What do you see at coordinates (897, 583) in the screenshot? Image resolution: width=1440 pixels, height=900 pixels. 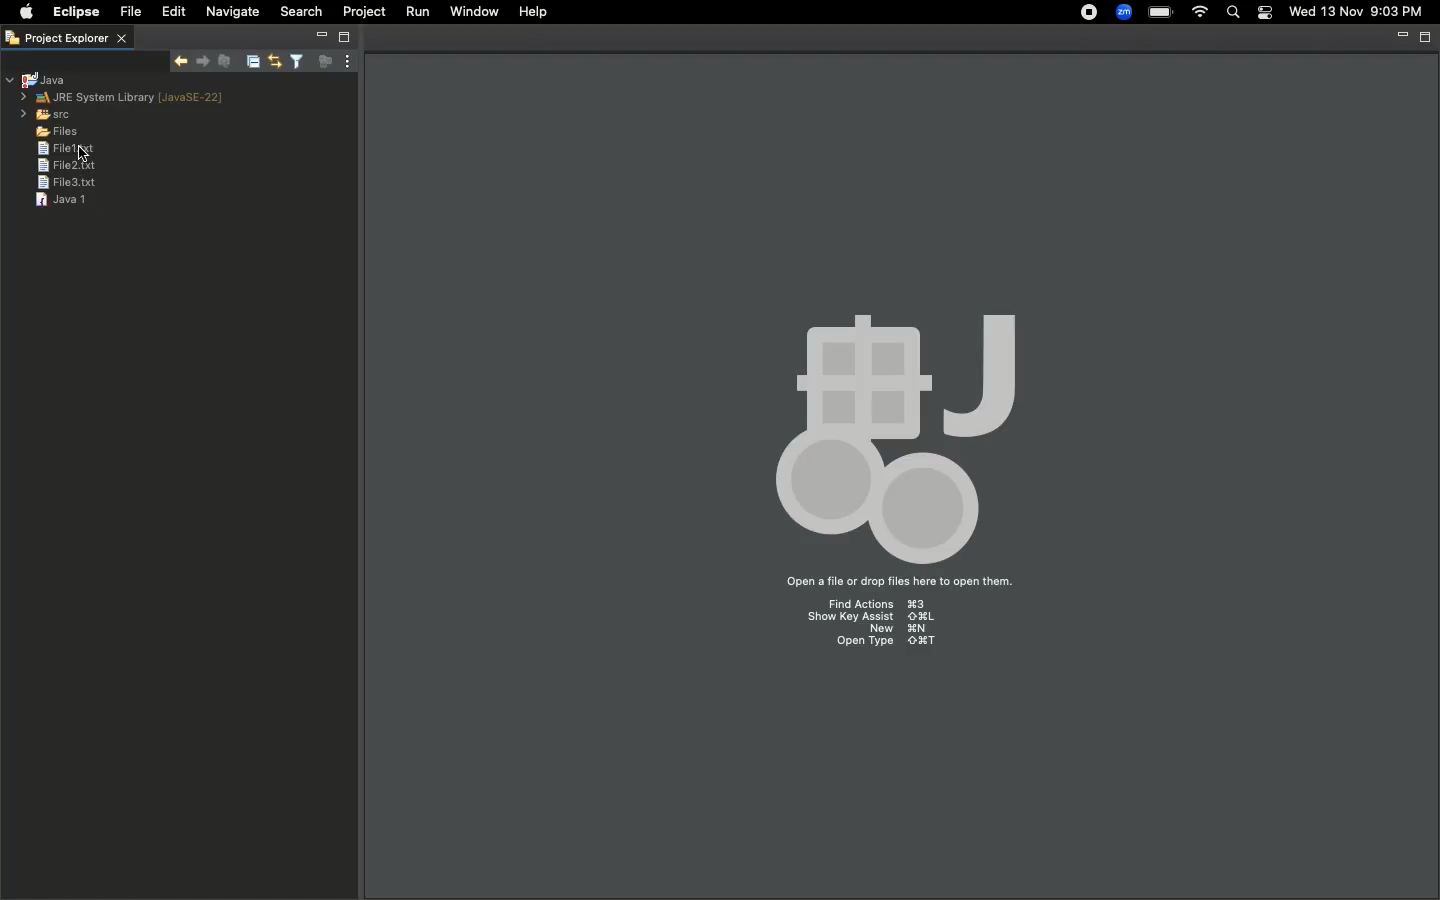 I see `Open a file or drop files here` at bounding box center [897, 583].